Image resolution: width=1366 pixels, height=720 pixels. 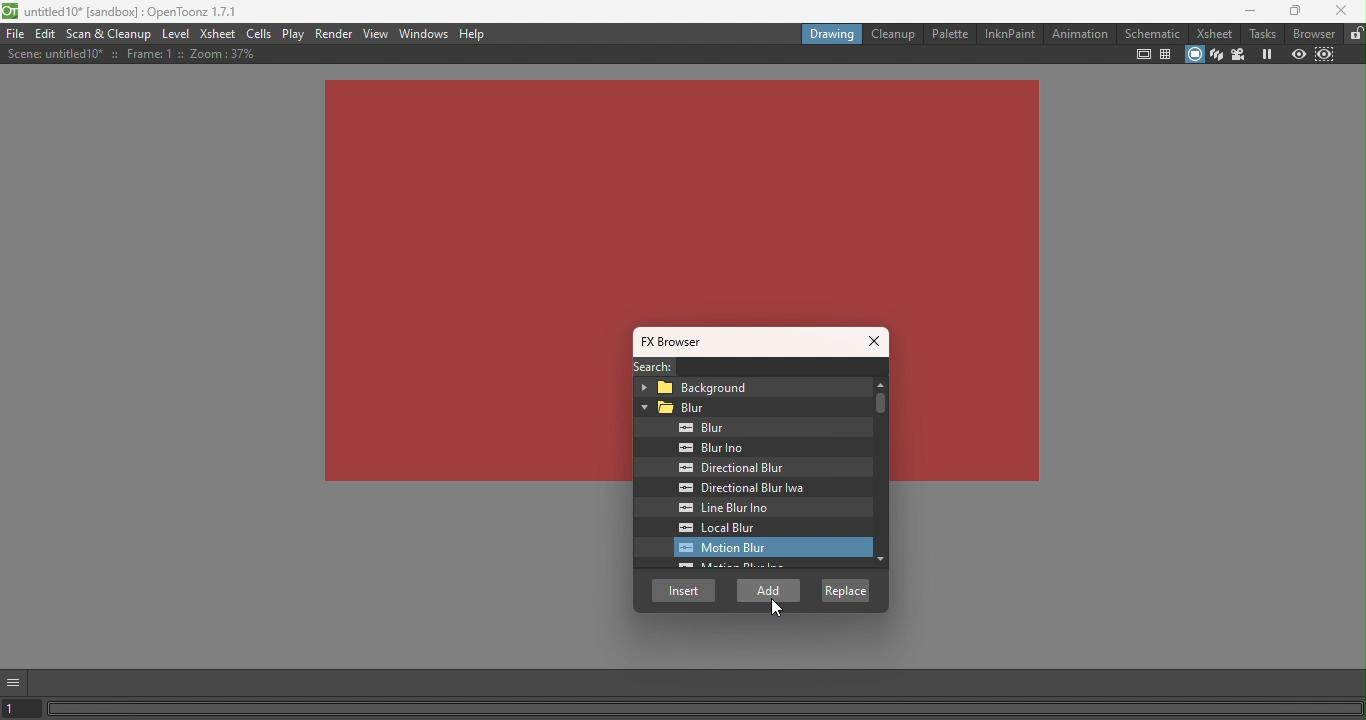 What do you see at coordinates (831, 33) in the screenshot?
I see `Drawing` at bounding box center [831, 33].